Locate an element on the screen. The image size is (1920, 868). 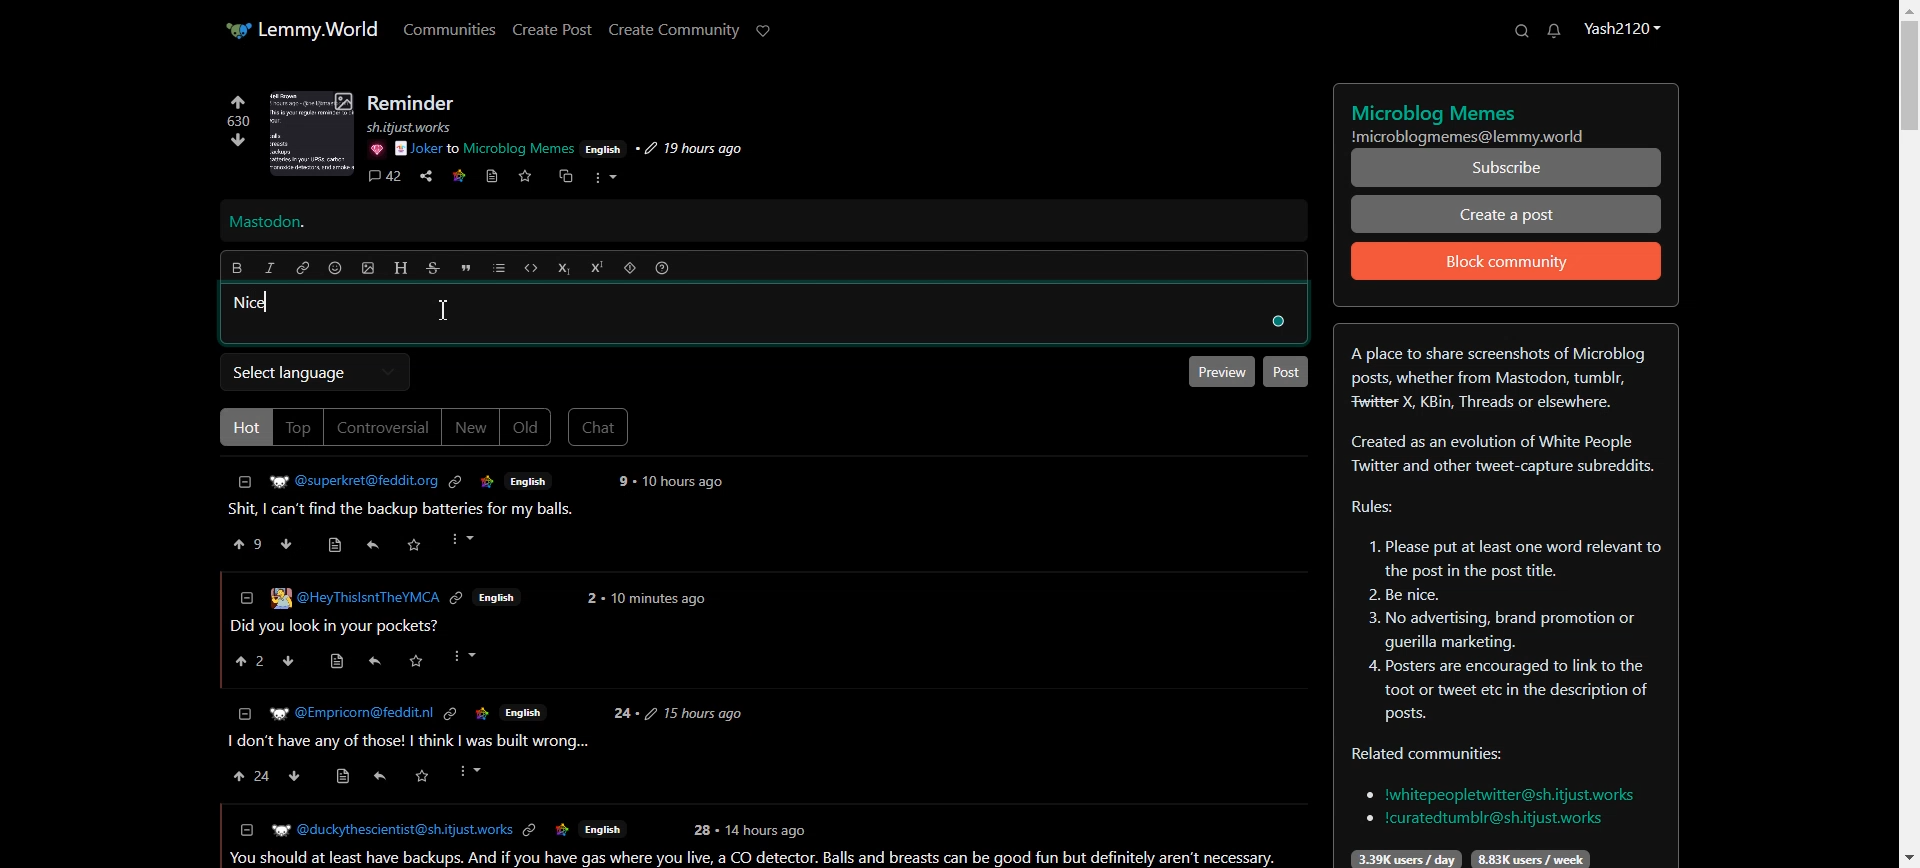
 is located at coordinates (349, 713).